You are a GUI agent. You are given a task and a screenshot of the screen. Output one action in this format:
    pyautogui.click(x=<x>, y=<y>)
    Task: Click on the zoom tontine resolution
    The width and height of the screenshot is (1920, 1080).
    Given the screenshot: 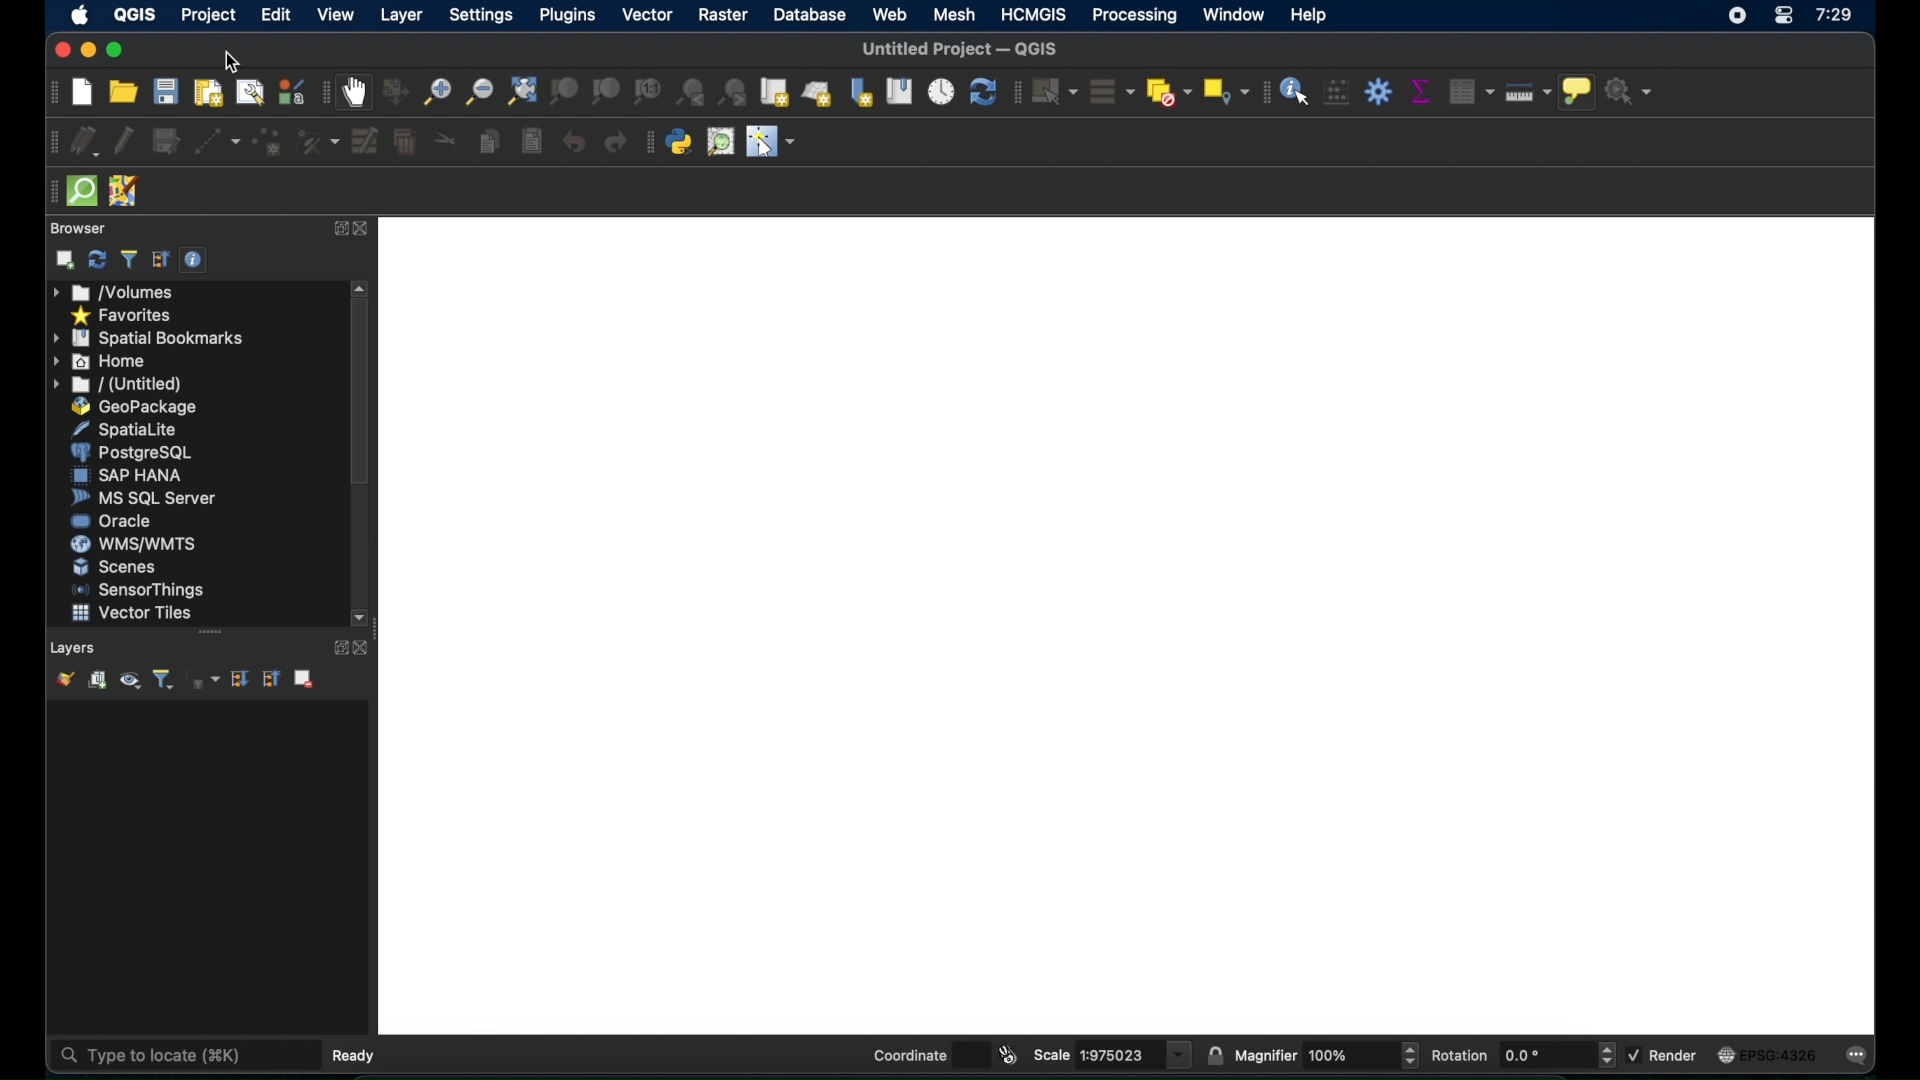 What is the action you would take?
    pyautogui.click(x=646, y=92)
    